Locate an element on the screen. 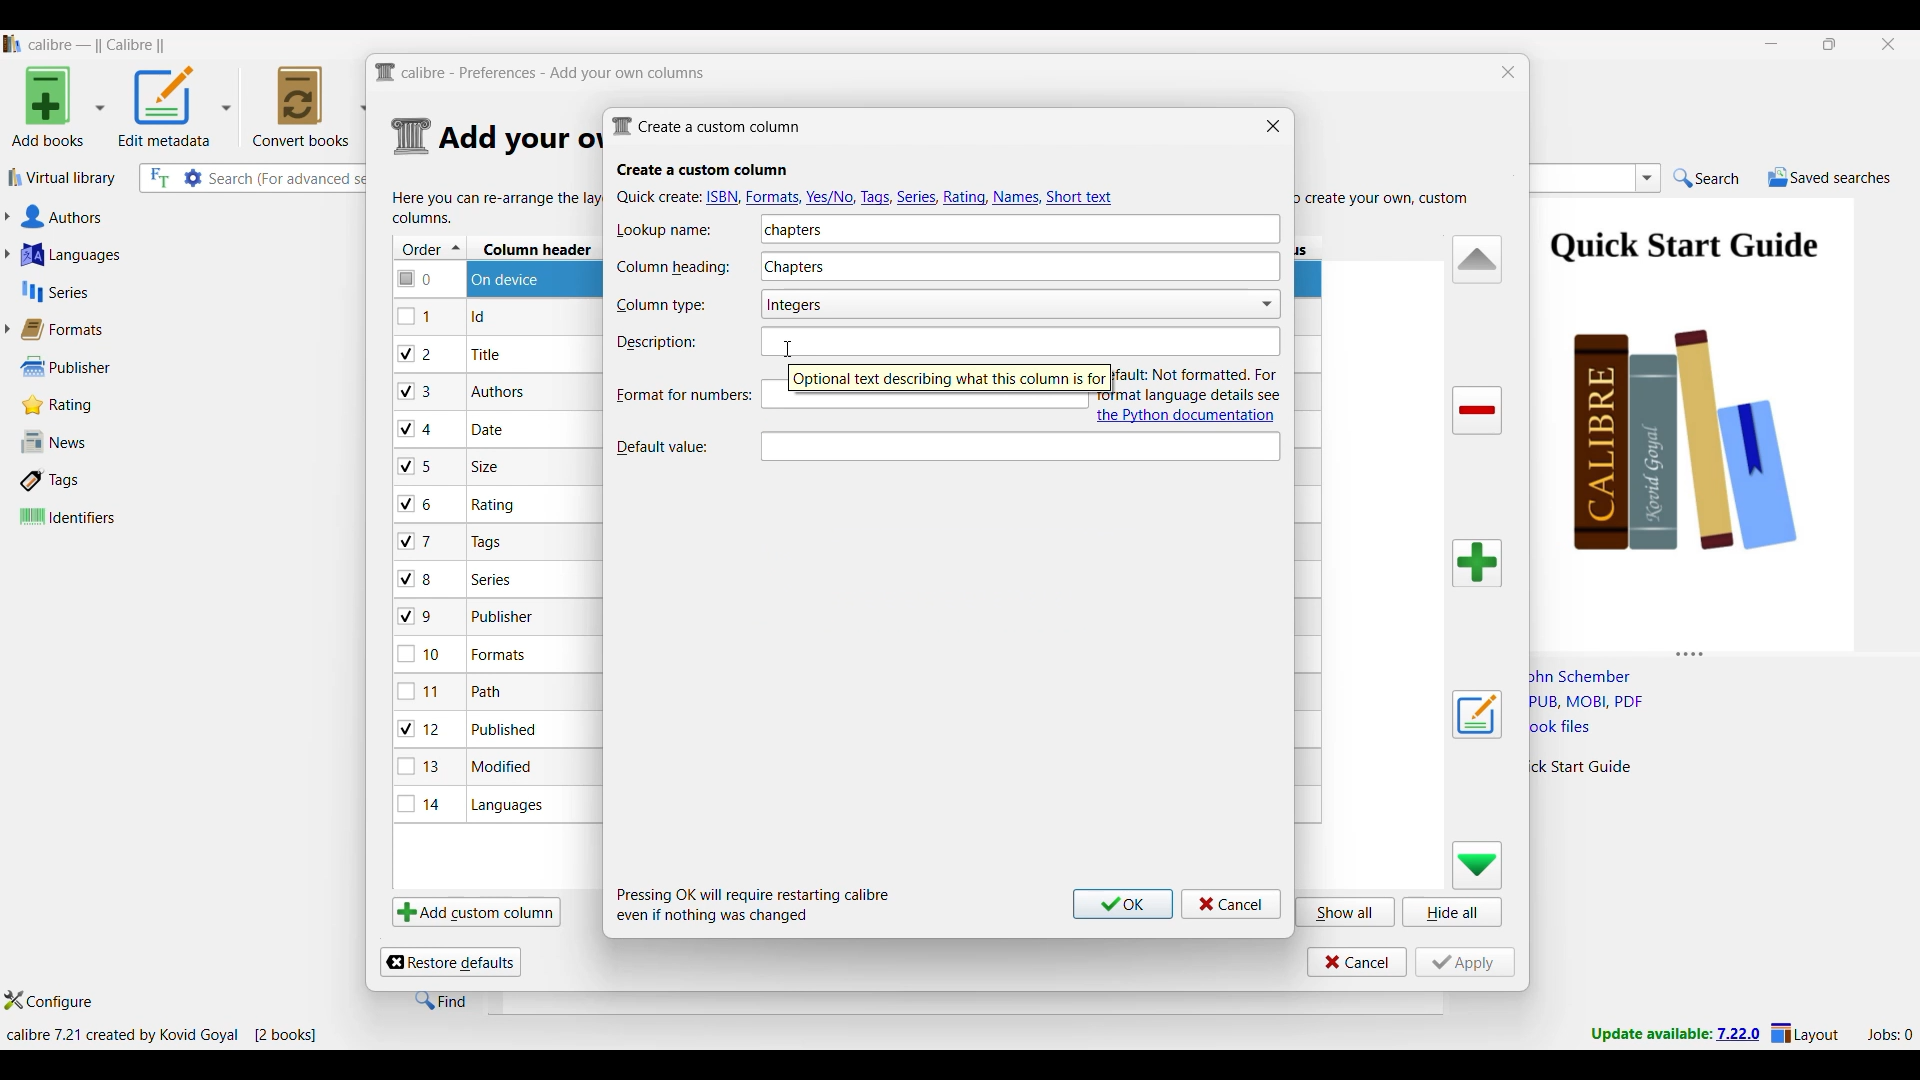 This screenshot has width=1920, height=1080. checkbox - 5 is located at coordinates (423, 465).